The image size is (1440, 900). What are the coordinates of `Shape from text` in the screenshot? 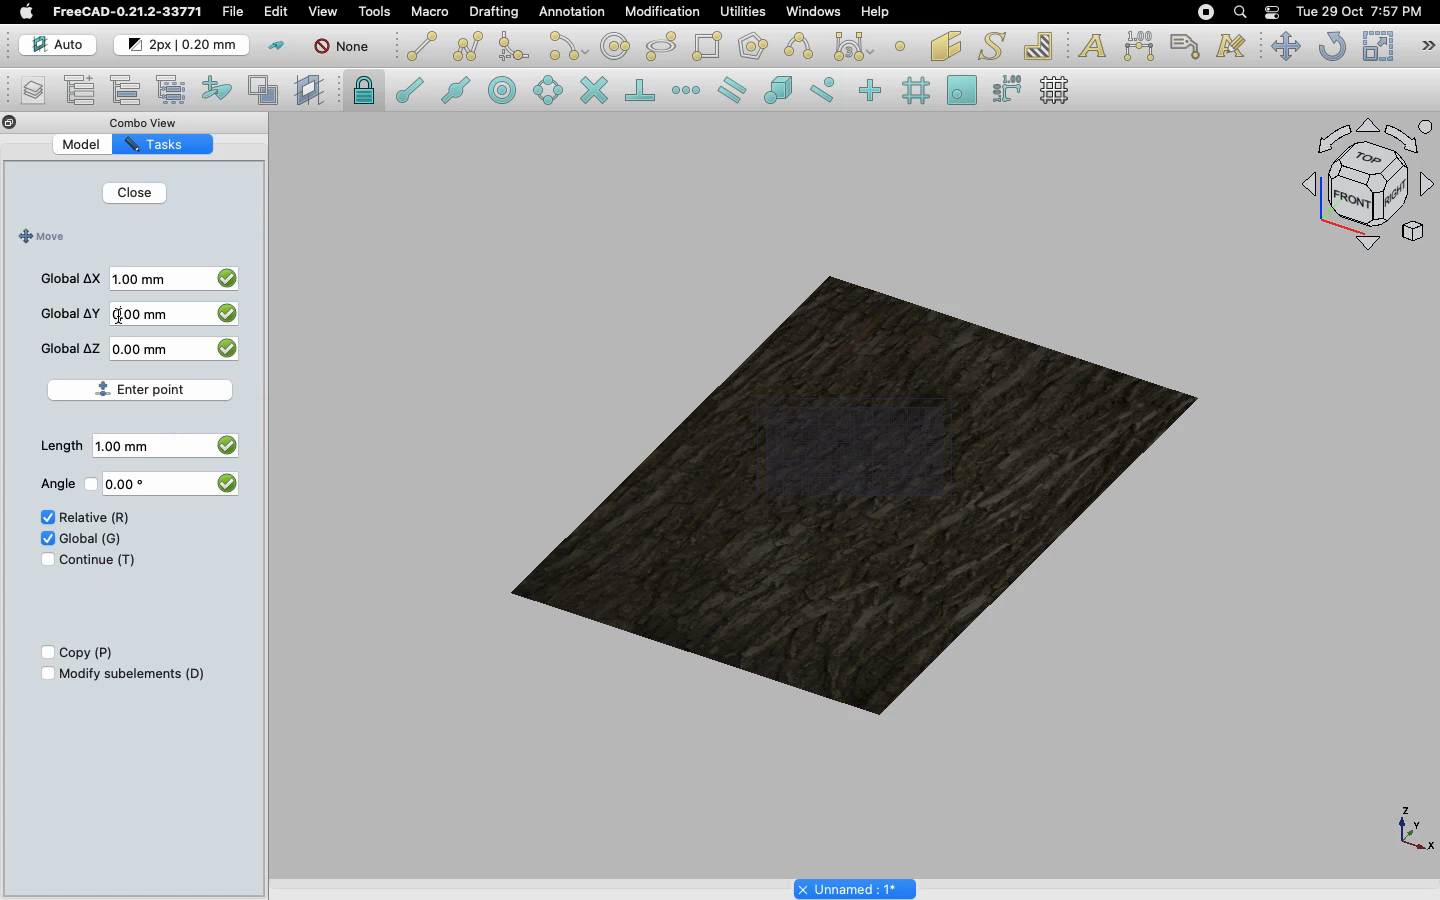 It's located at (995, 48).